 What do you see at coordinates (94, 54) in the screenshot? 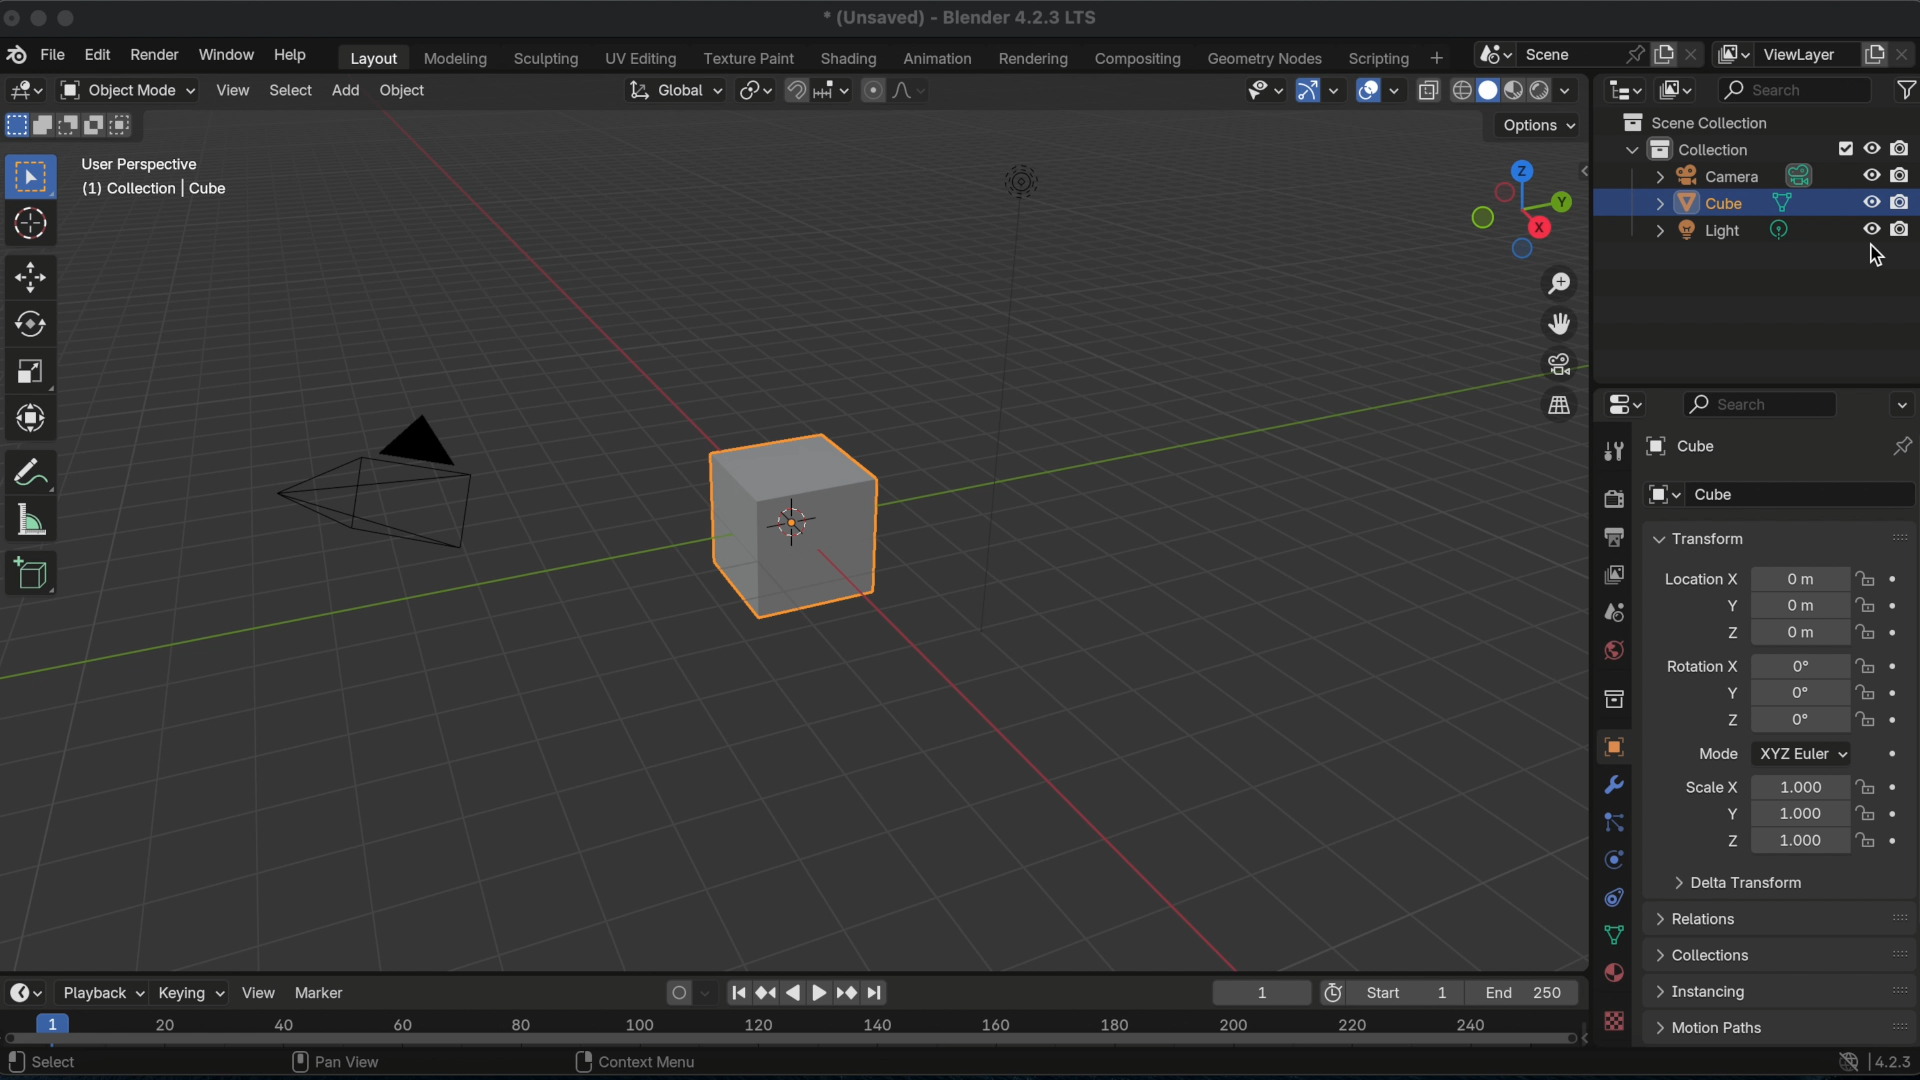
I see `edit` at bounding box center [94, 54].